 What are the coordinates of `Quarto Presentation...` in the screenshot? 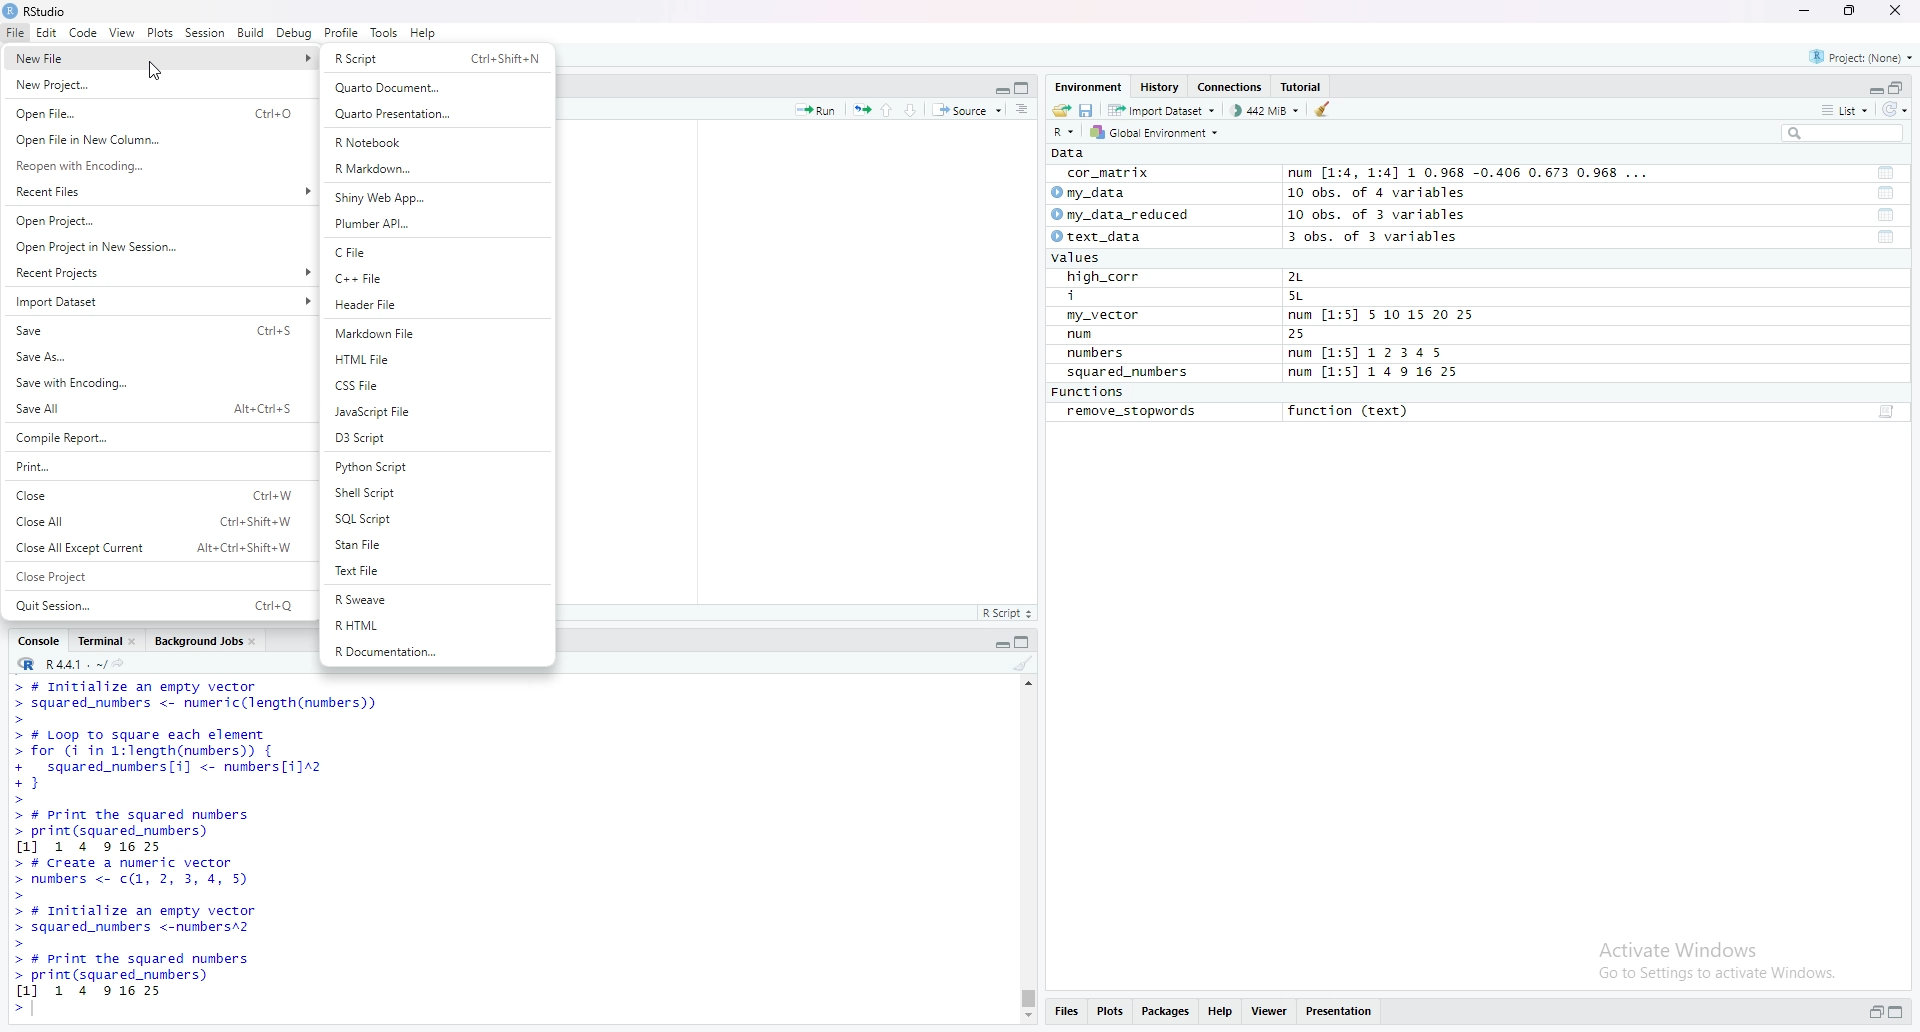 It's located at (434, 114).